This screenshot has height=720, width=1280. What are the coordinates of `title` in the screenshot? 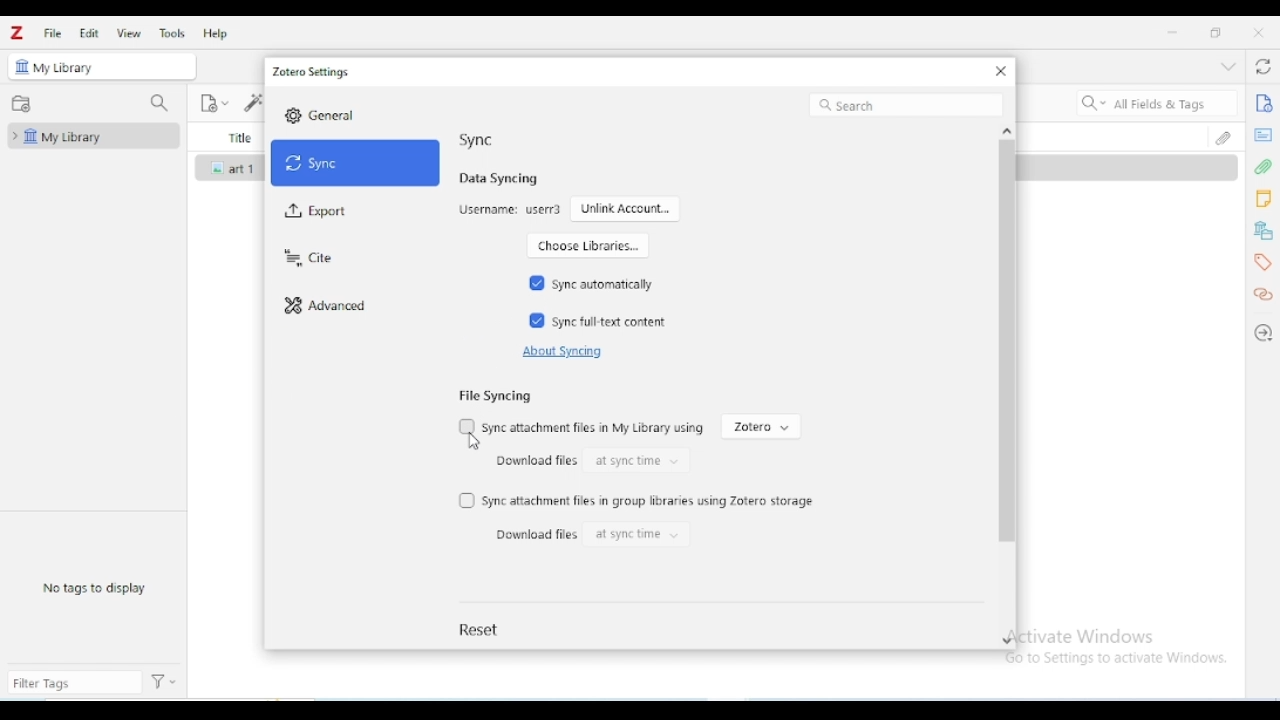 It's located at (238, 137).